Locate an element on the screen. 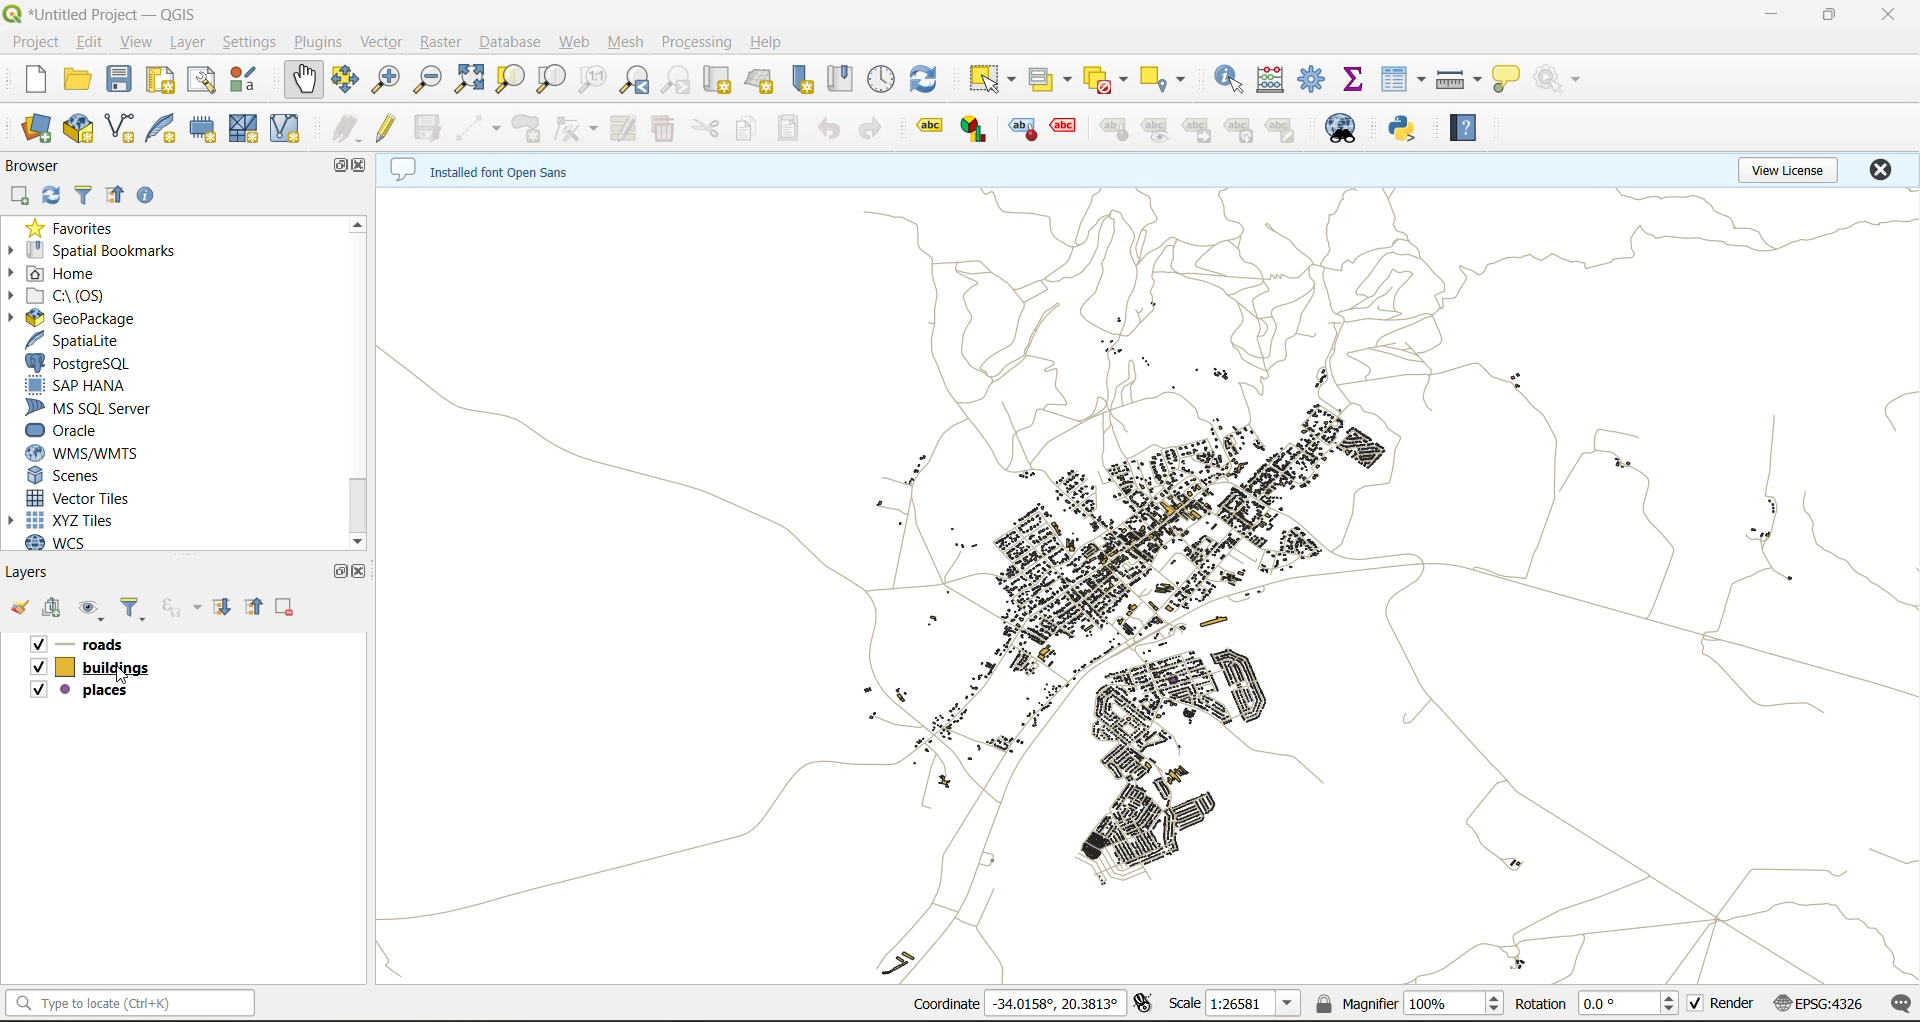 This screenshot has height=1022, width=1920. maximize is located at coordinates (1828, 18).